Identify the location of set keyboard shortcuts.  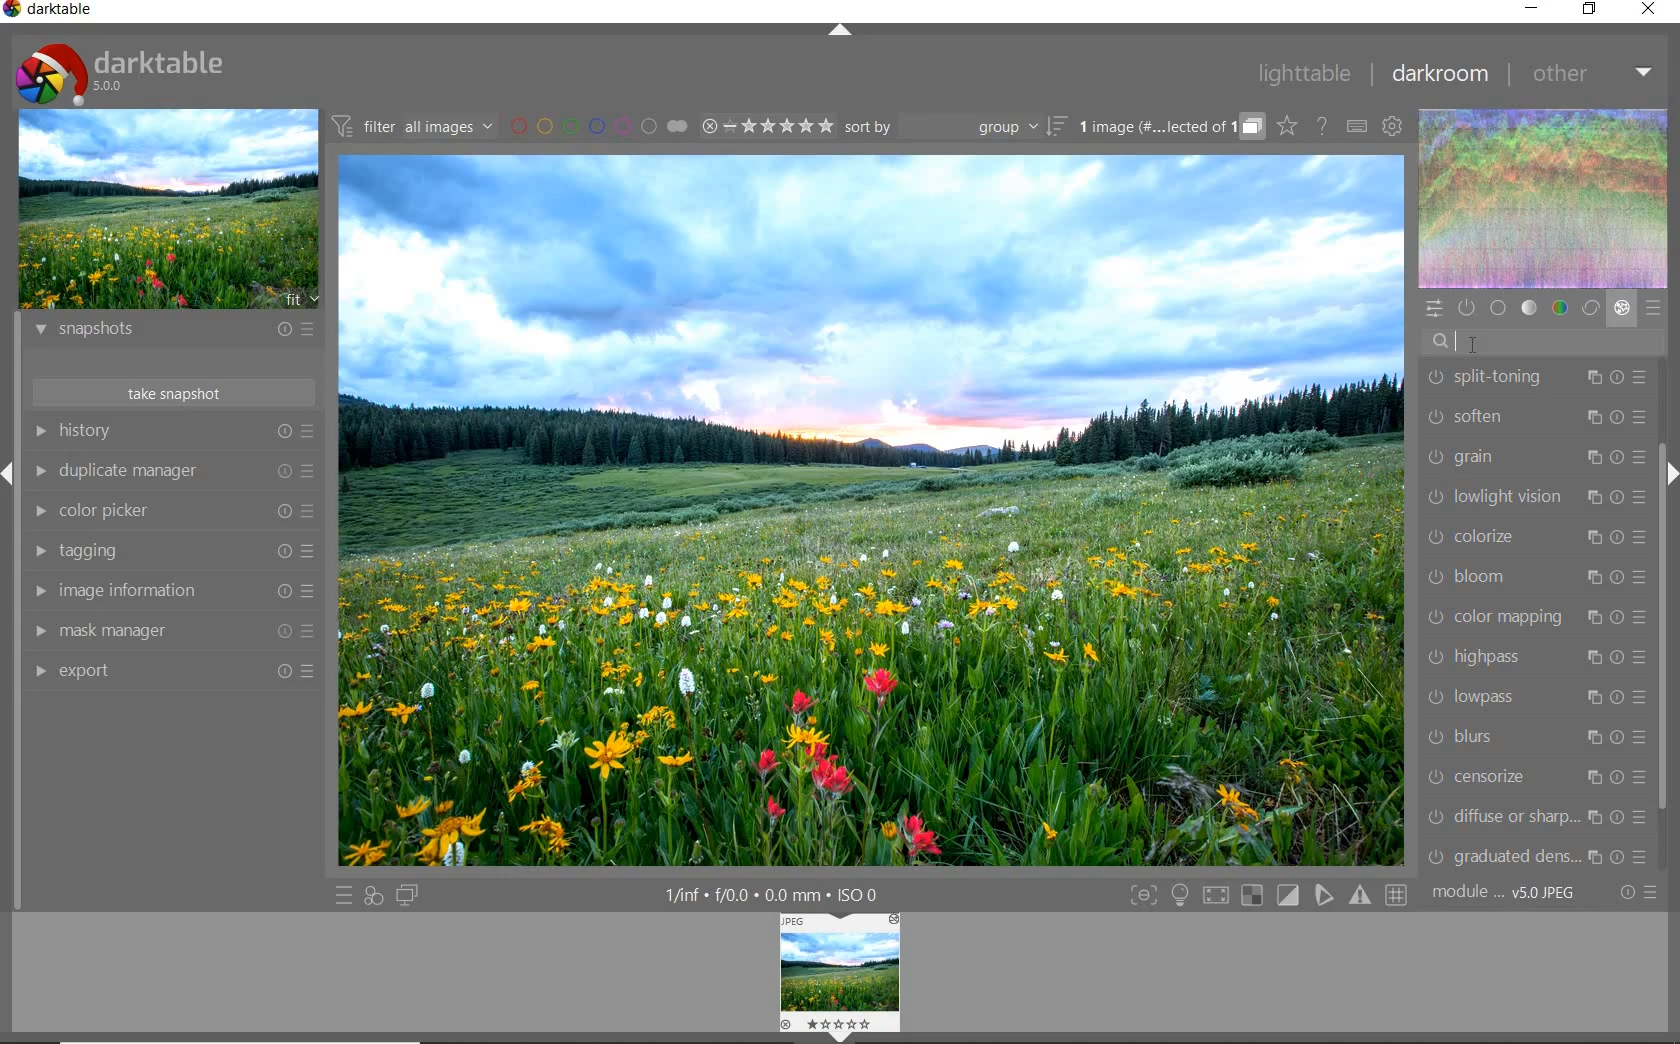
(1355, 127).